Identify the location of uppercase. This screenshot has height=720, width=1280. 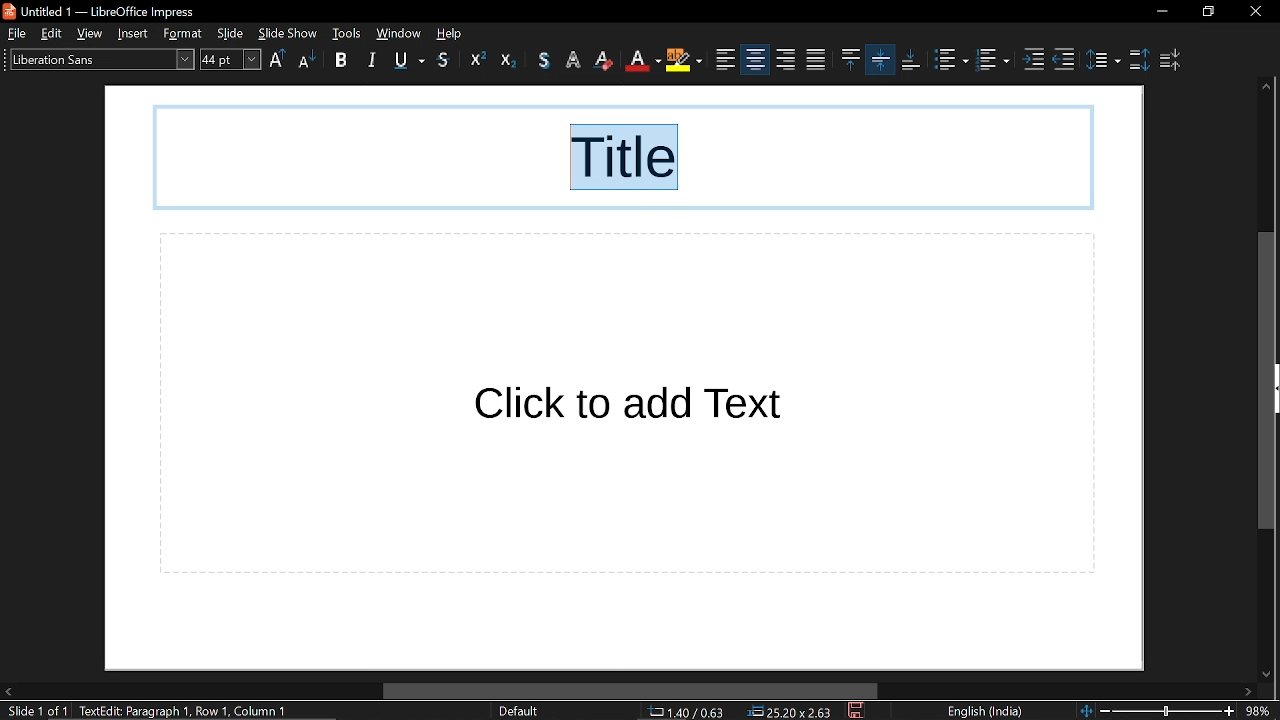
(278, 61).